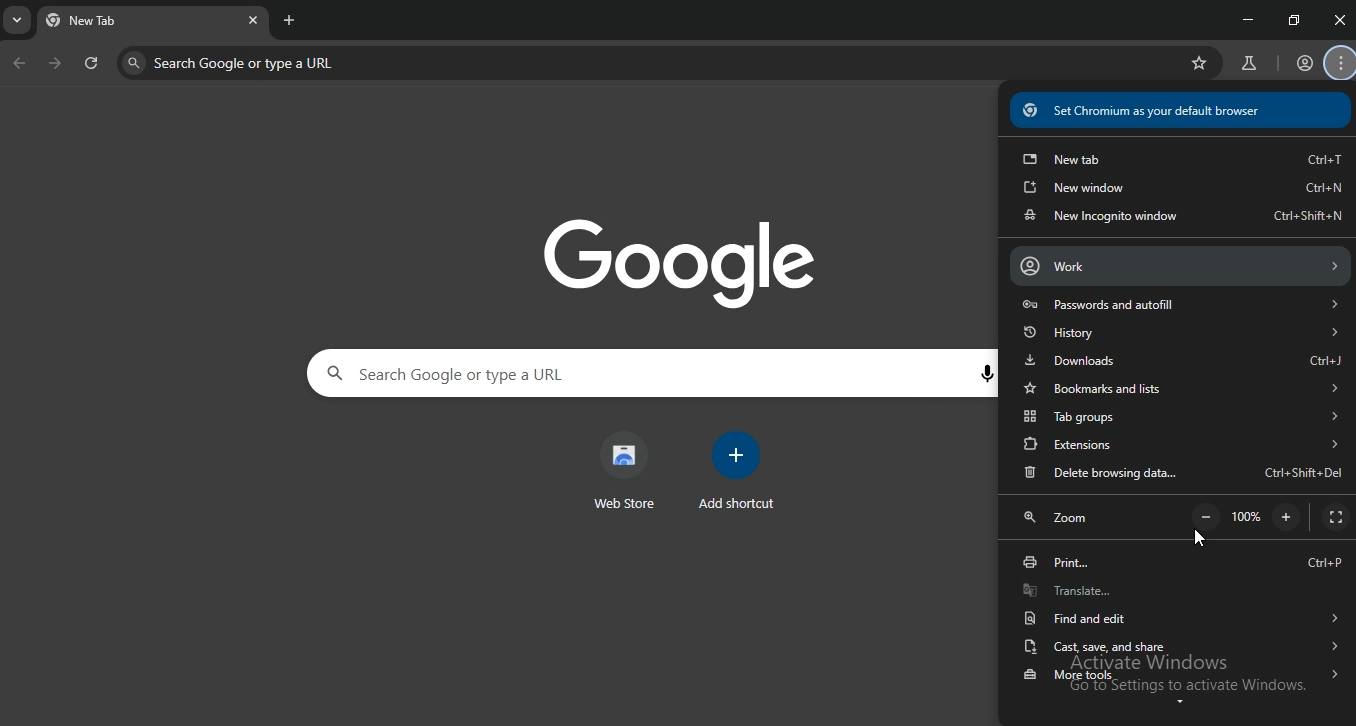  Describe the element at coordinates (352, 62) in the screenshot. I see `search google or type a url` at that location.